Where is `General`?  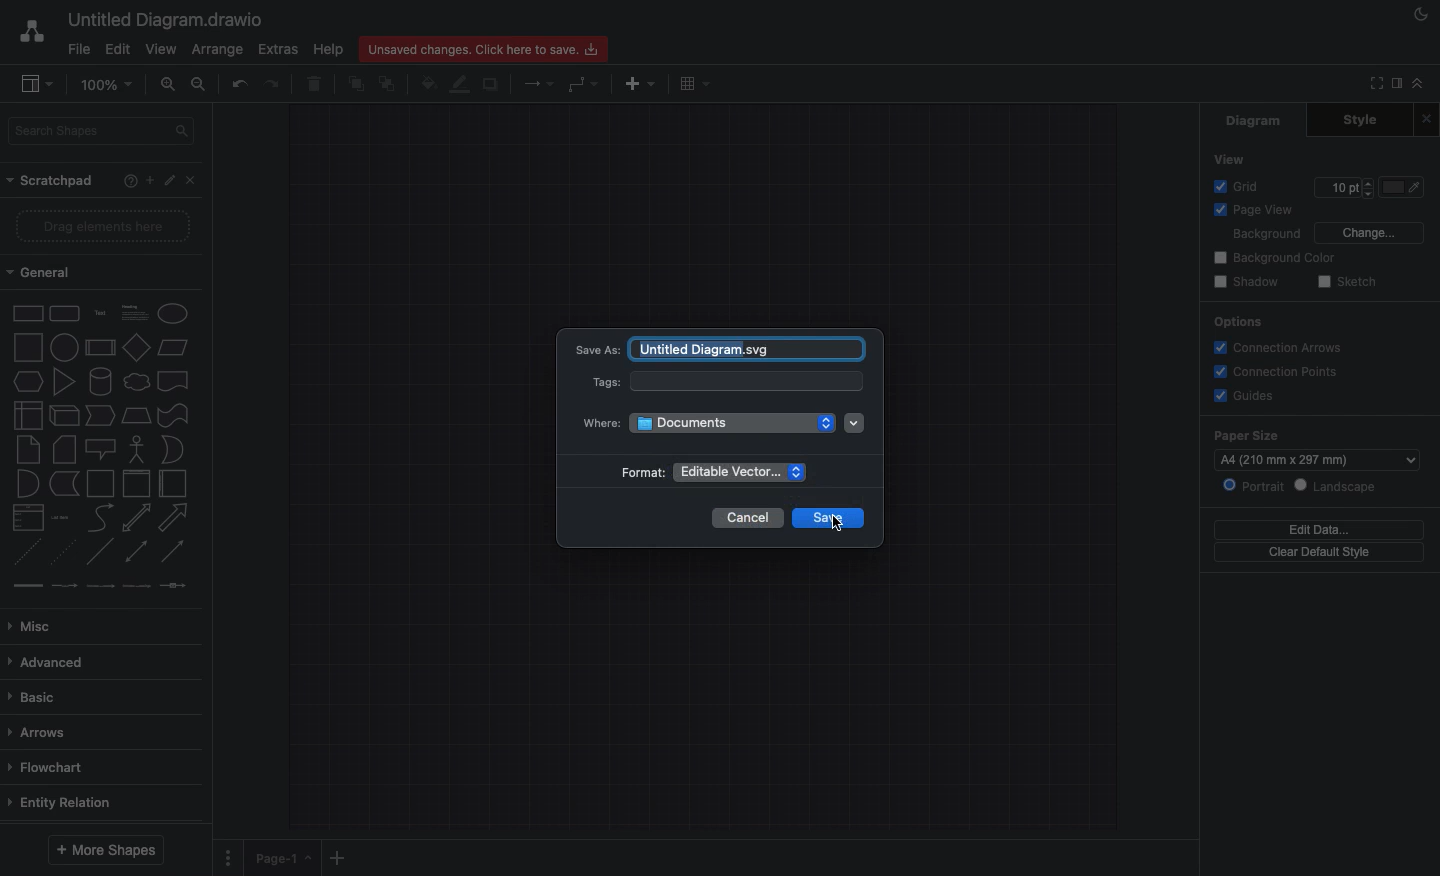
General is located at coordinates (42, 271).